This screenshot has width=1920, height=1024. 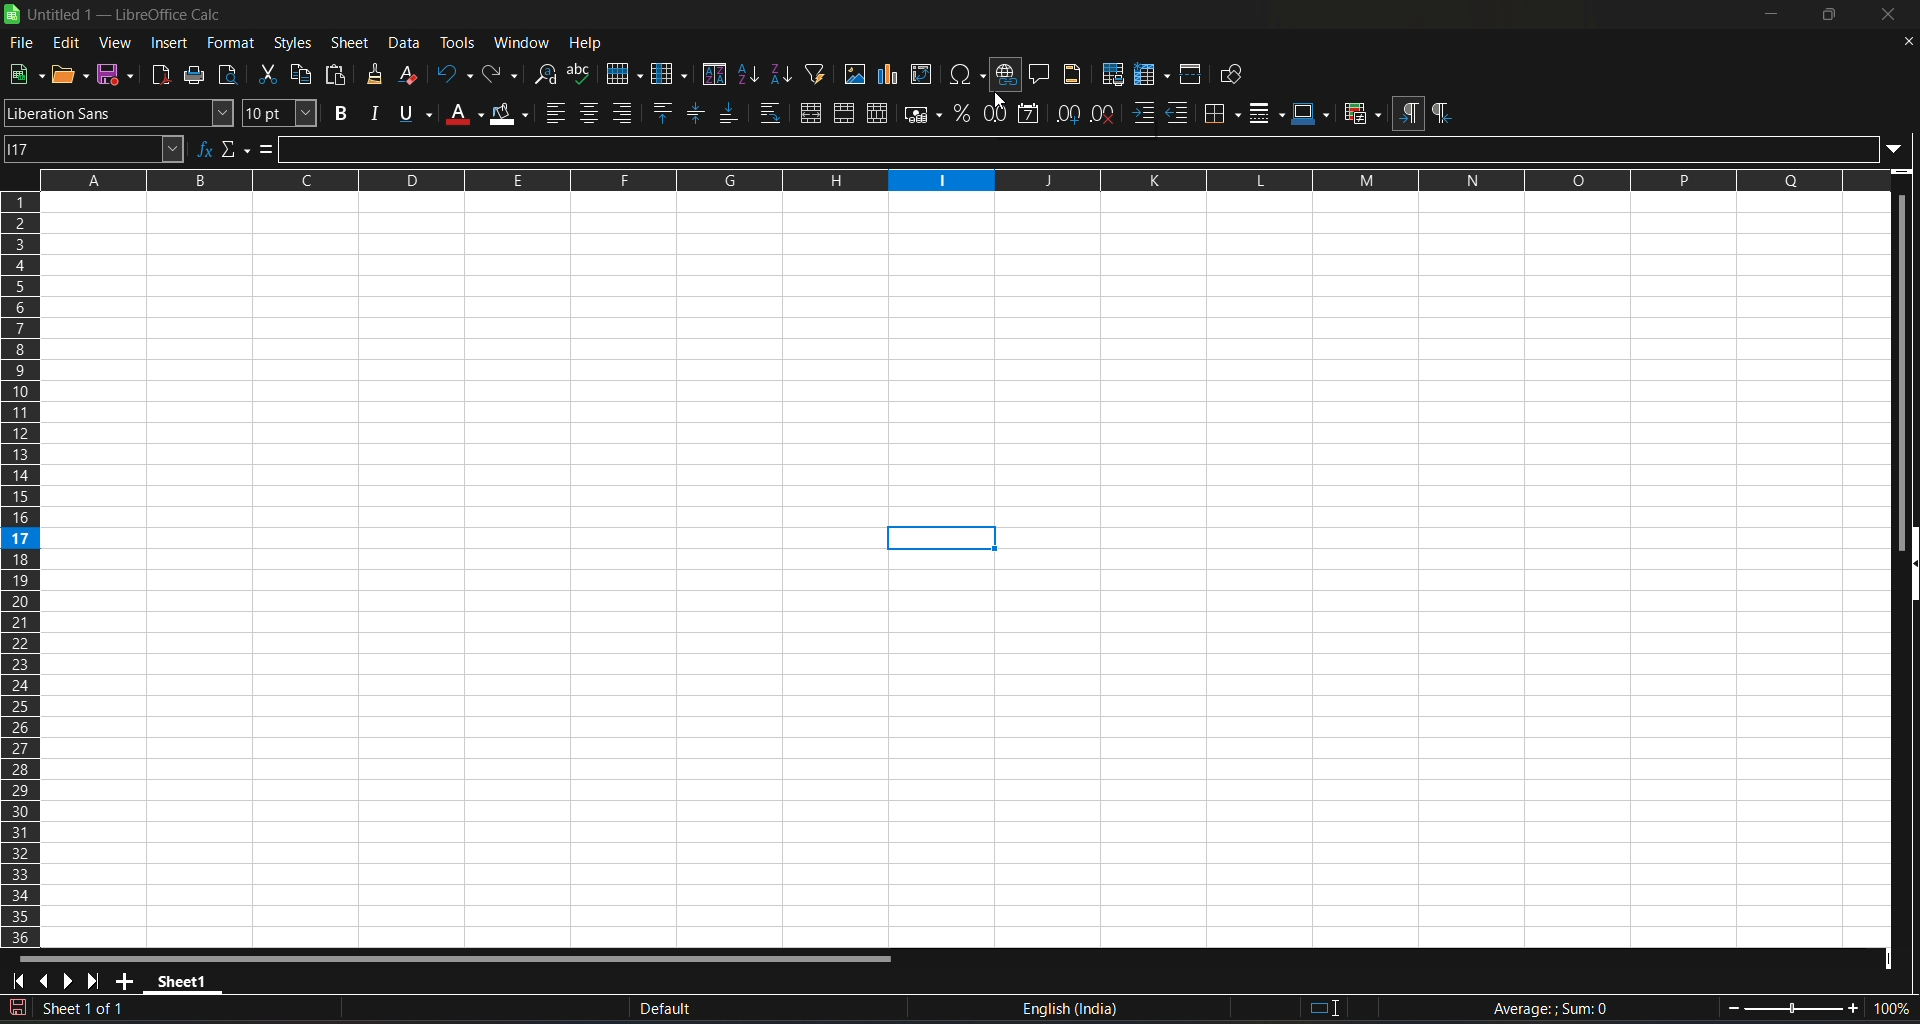 What do you see at coordinates (228, 43) in the screenshot?
I see `format` at bounding box center [228, 43].